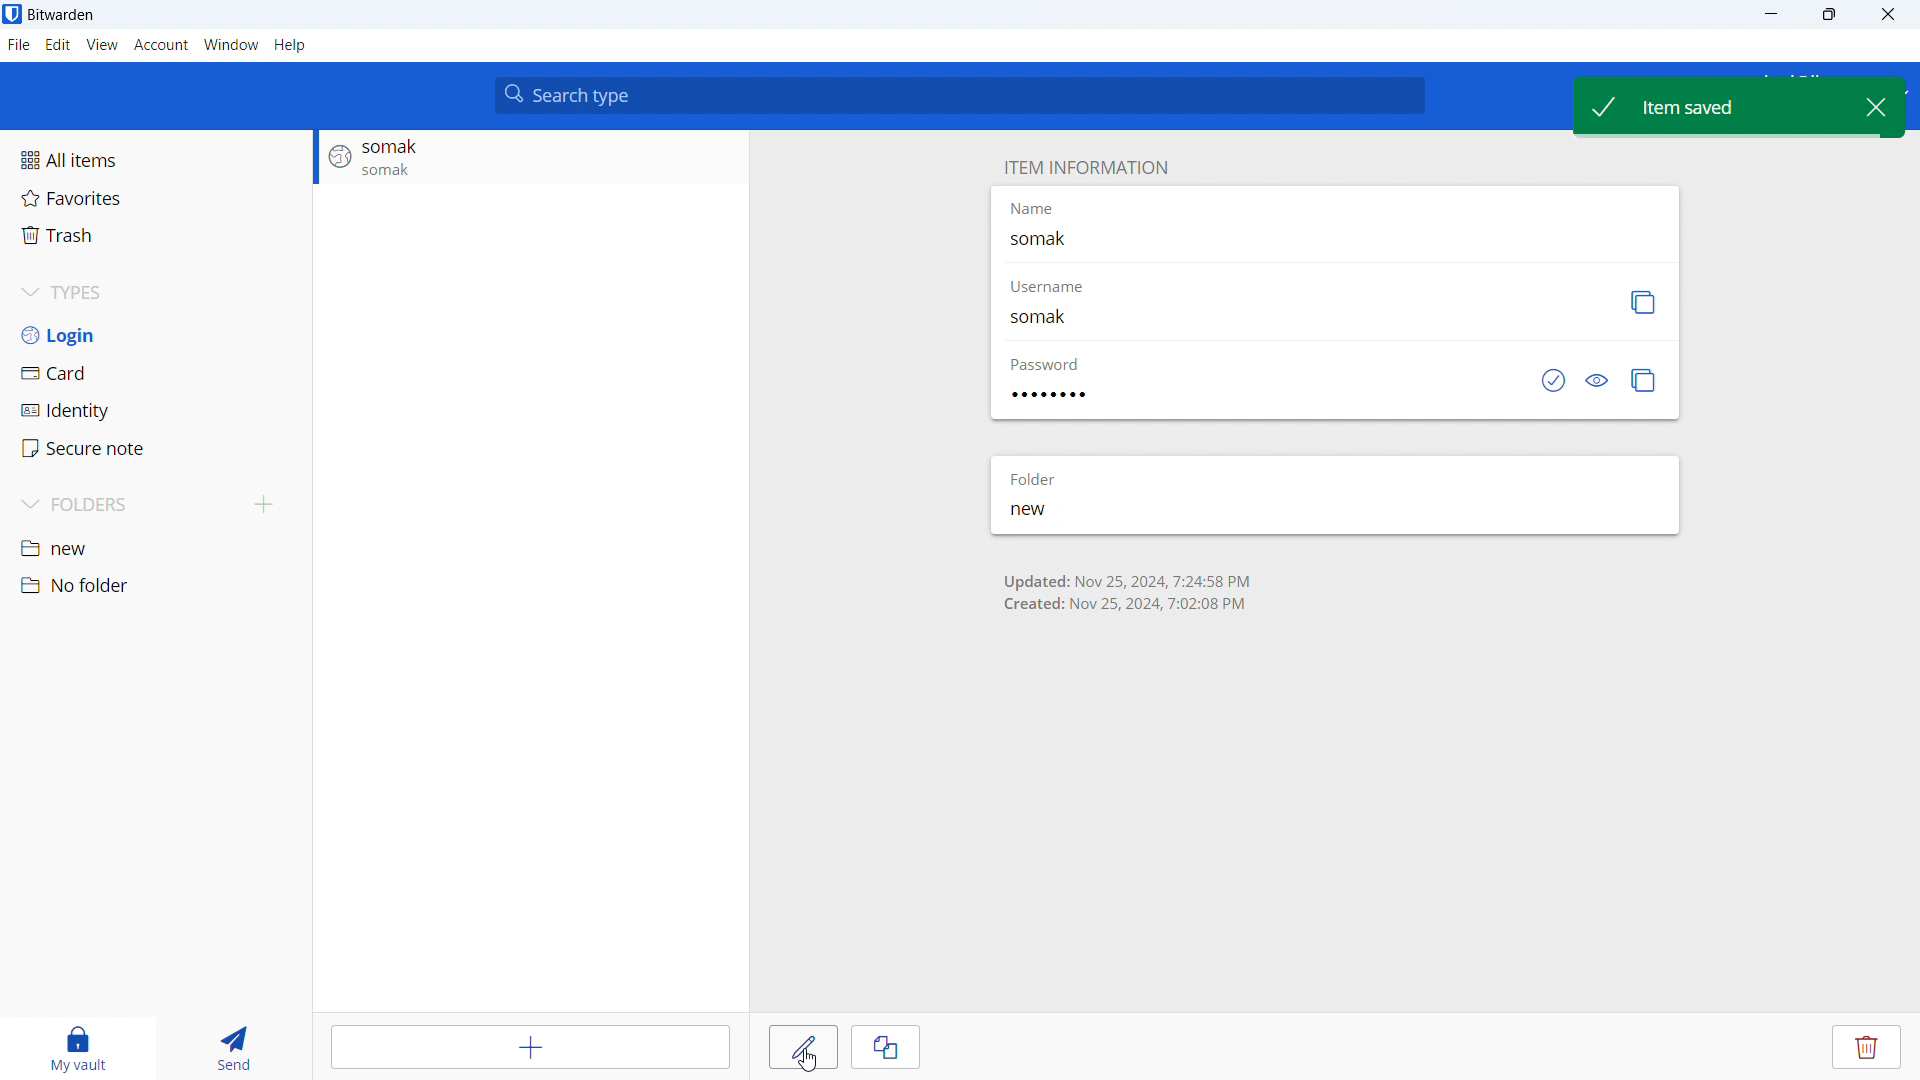 The width and height of the screenshot is (1920, 1080). What do you see at coordinates (1712, 104) in the screenshot?
I see `item saved` at bounding box center [1712, 104].